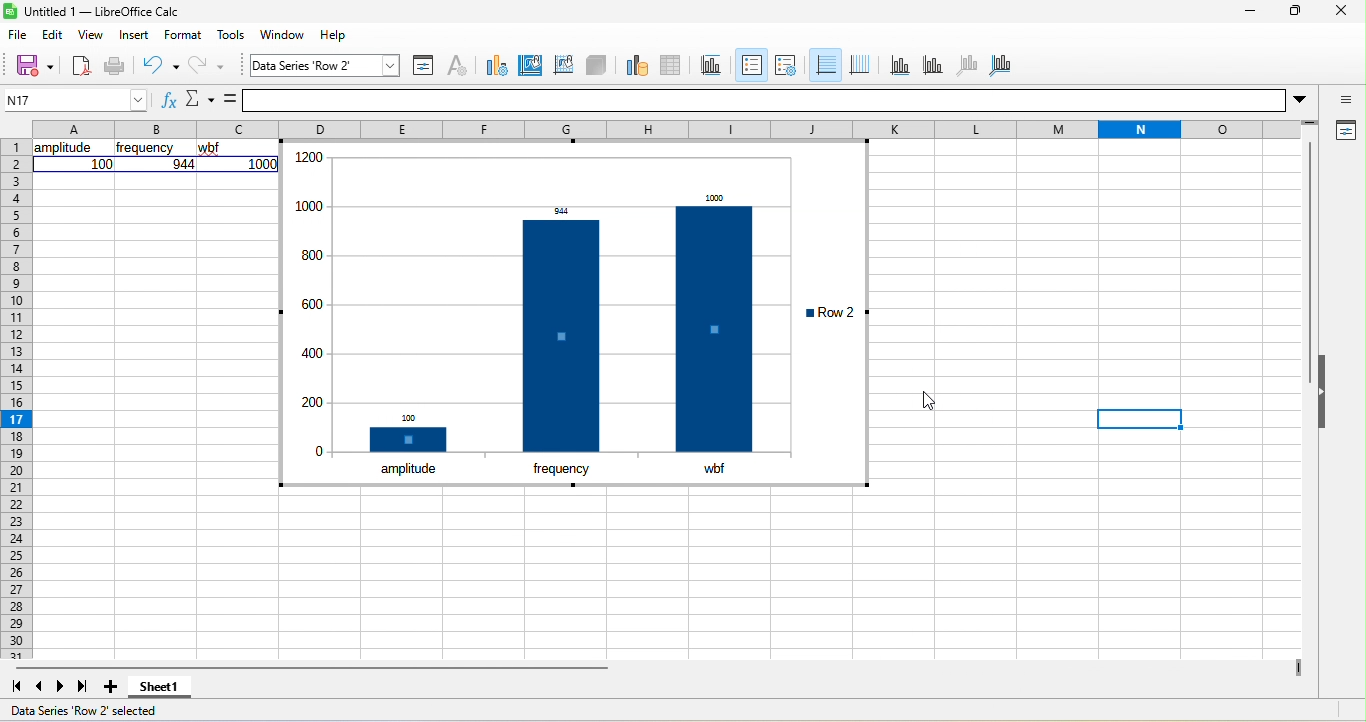 This screenshot has height=722, width=1366. What do you see at coordinates (160, 691) in the screenshot?
I see `sheet 1` at bounding box center [160, 691].